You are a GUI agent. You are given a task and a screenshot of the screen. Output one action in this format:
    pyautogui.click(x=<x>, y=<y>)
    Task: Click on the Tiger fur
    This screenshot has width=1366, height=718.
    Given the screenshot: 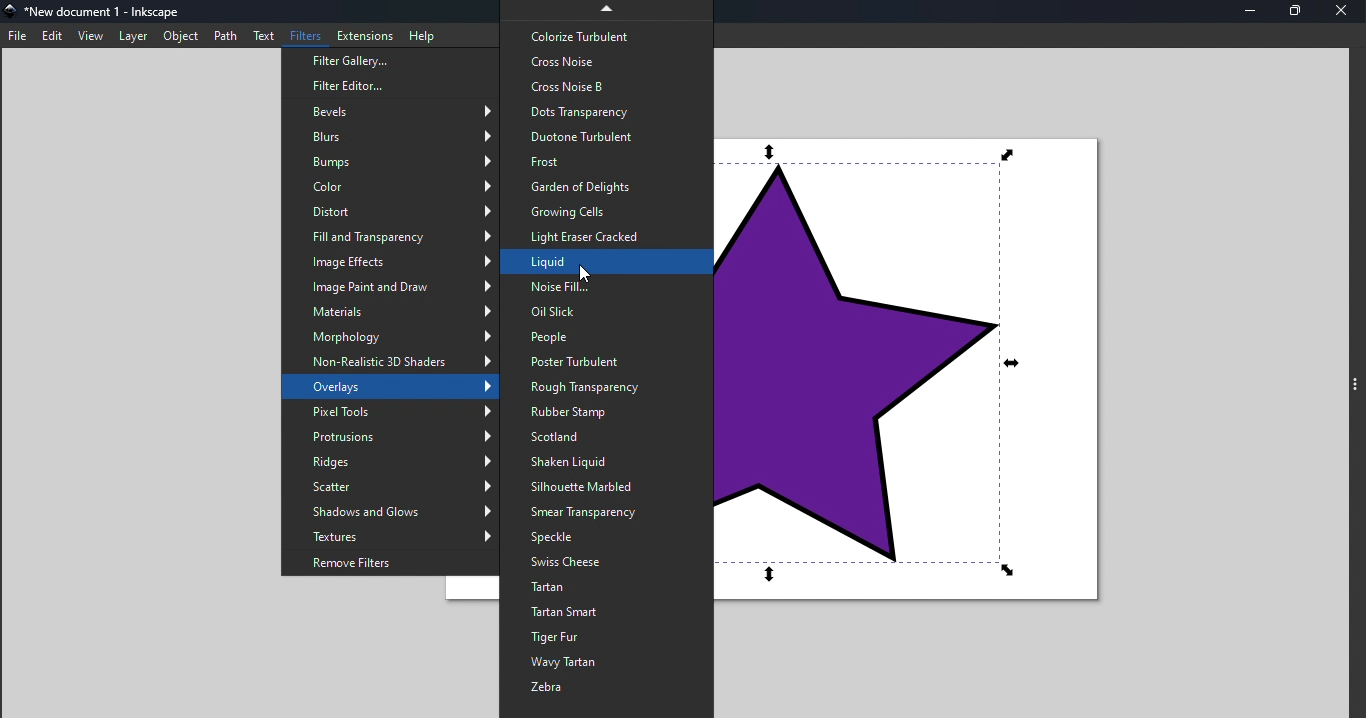 What is the action you would take?
    pyautogui.click(x=607, y=637)
    